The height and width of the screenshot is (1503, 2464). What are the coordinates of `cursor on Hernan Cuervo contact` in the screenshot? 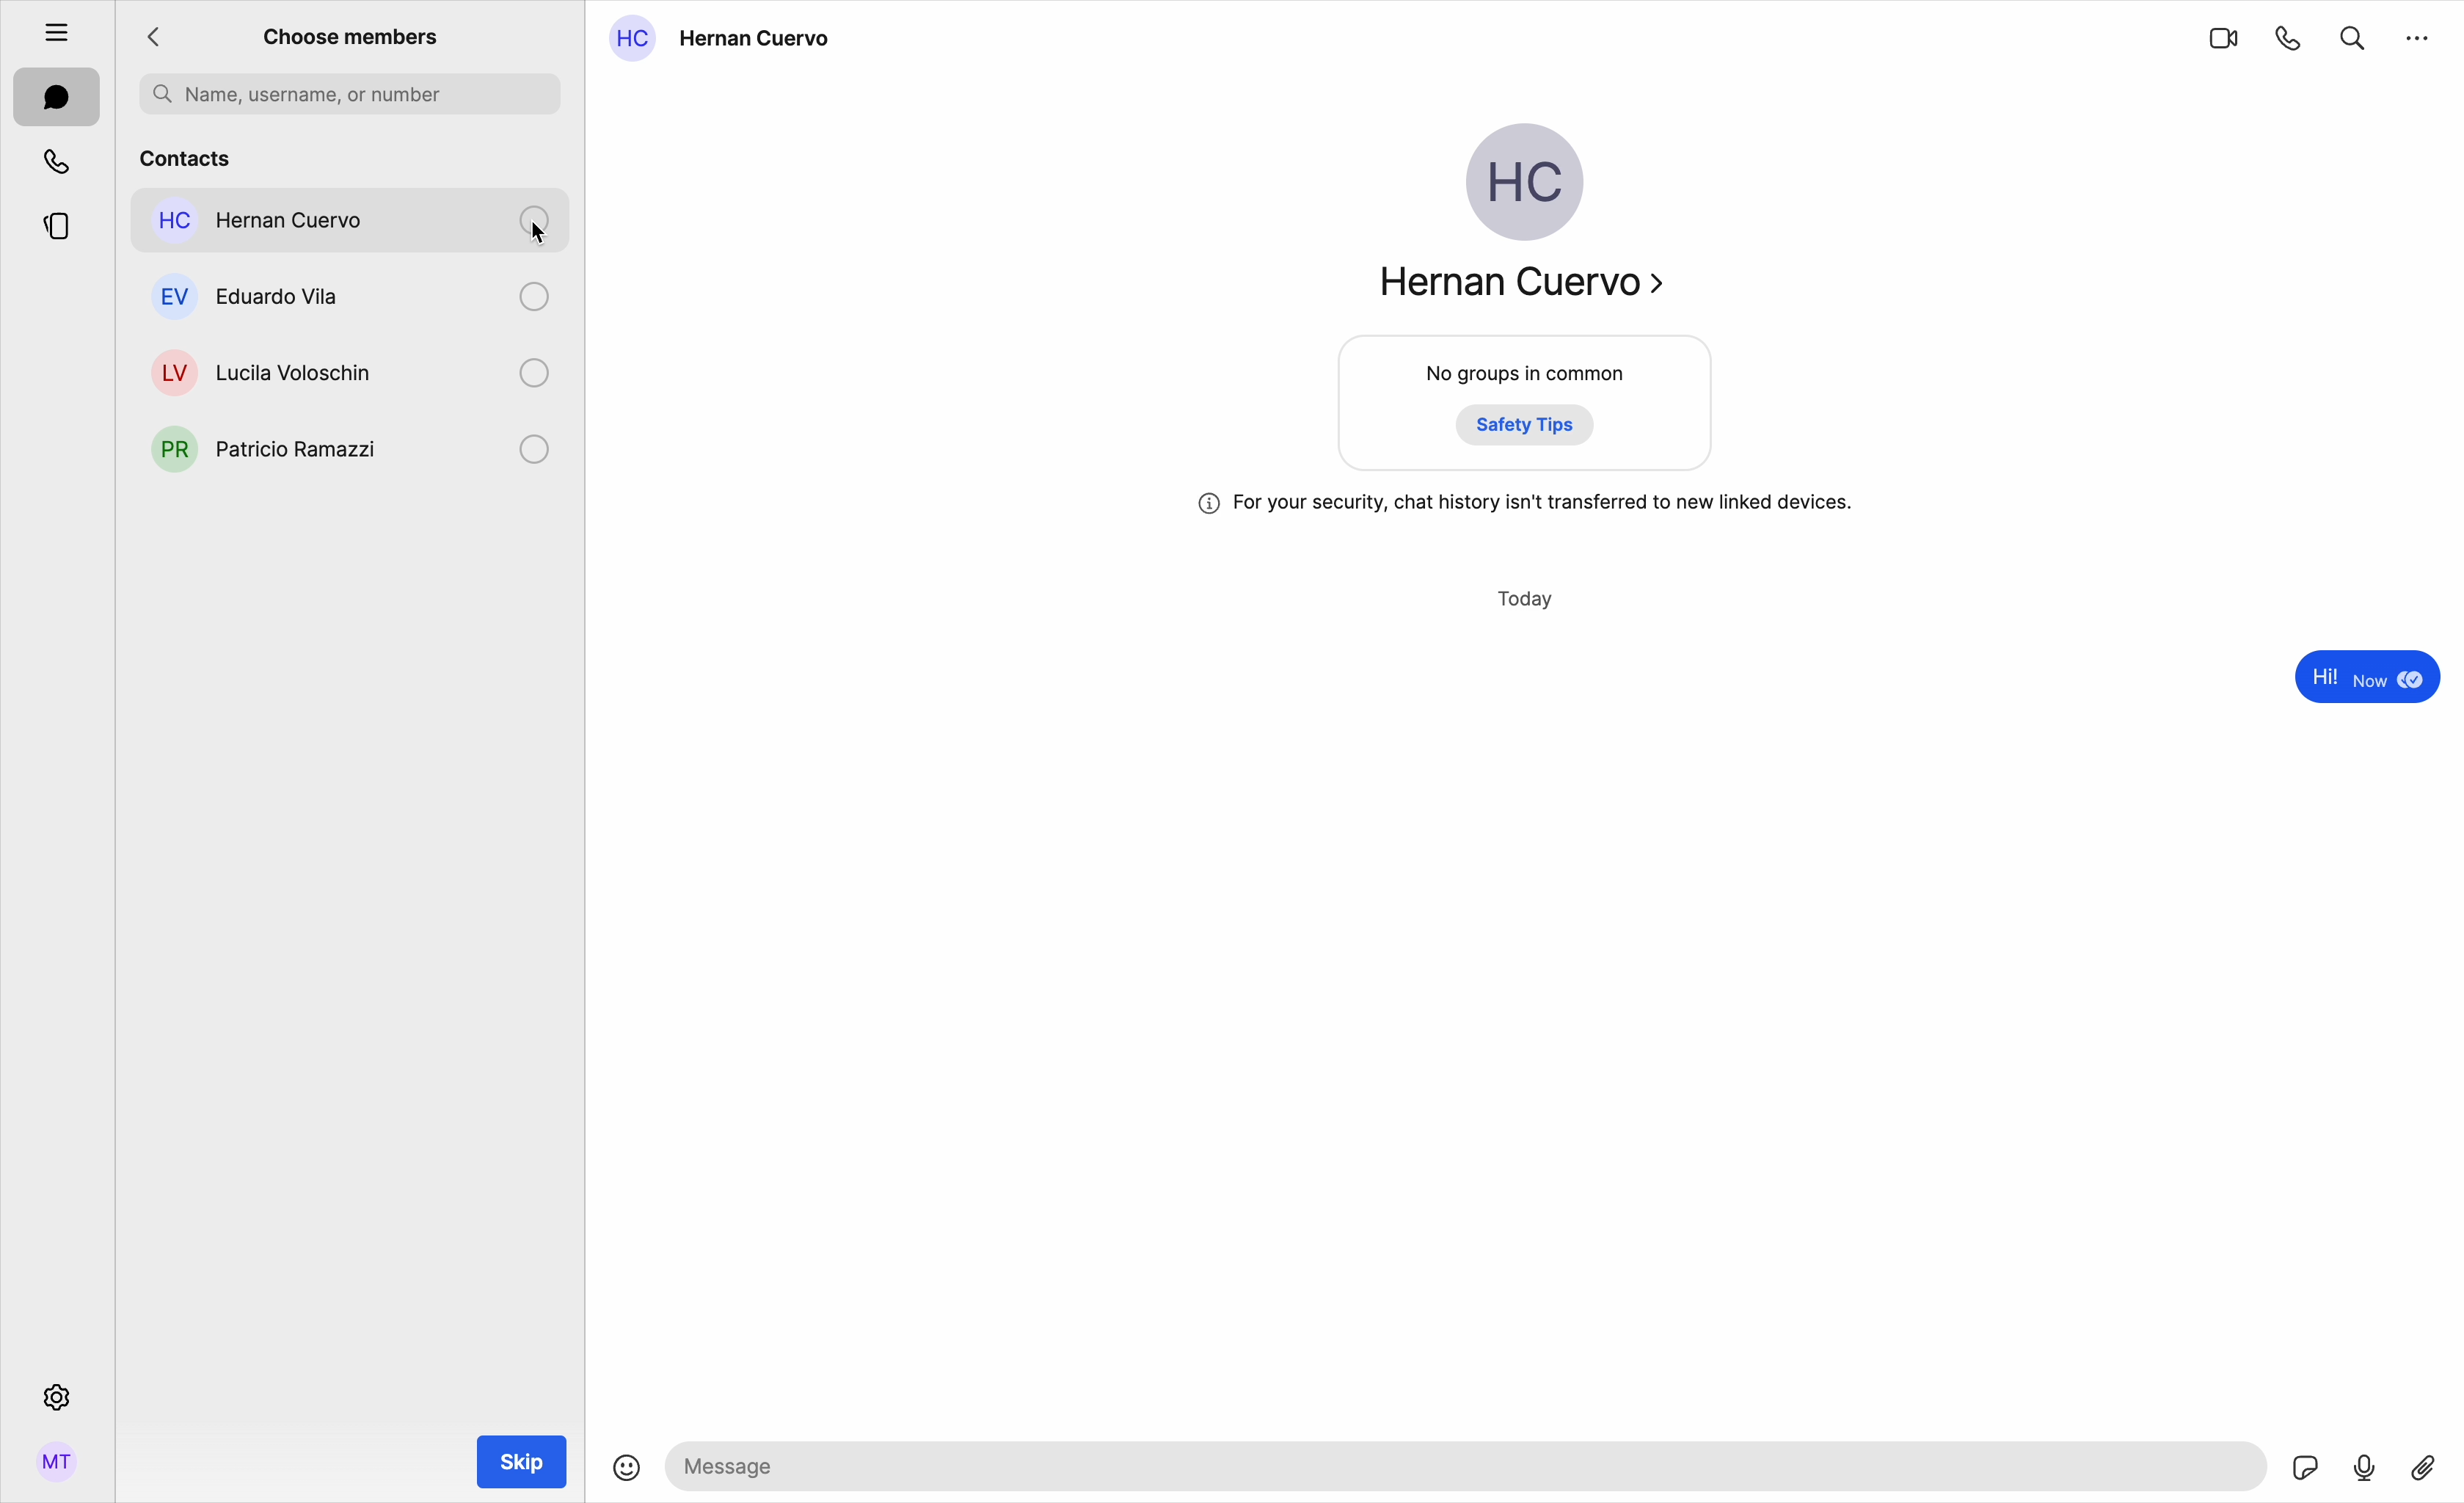 It's located at (354, 228).